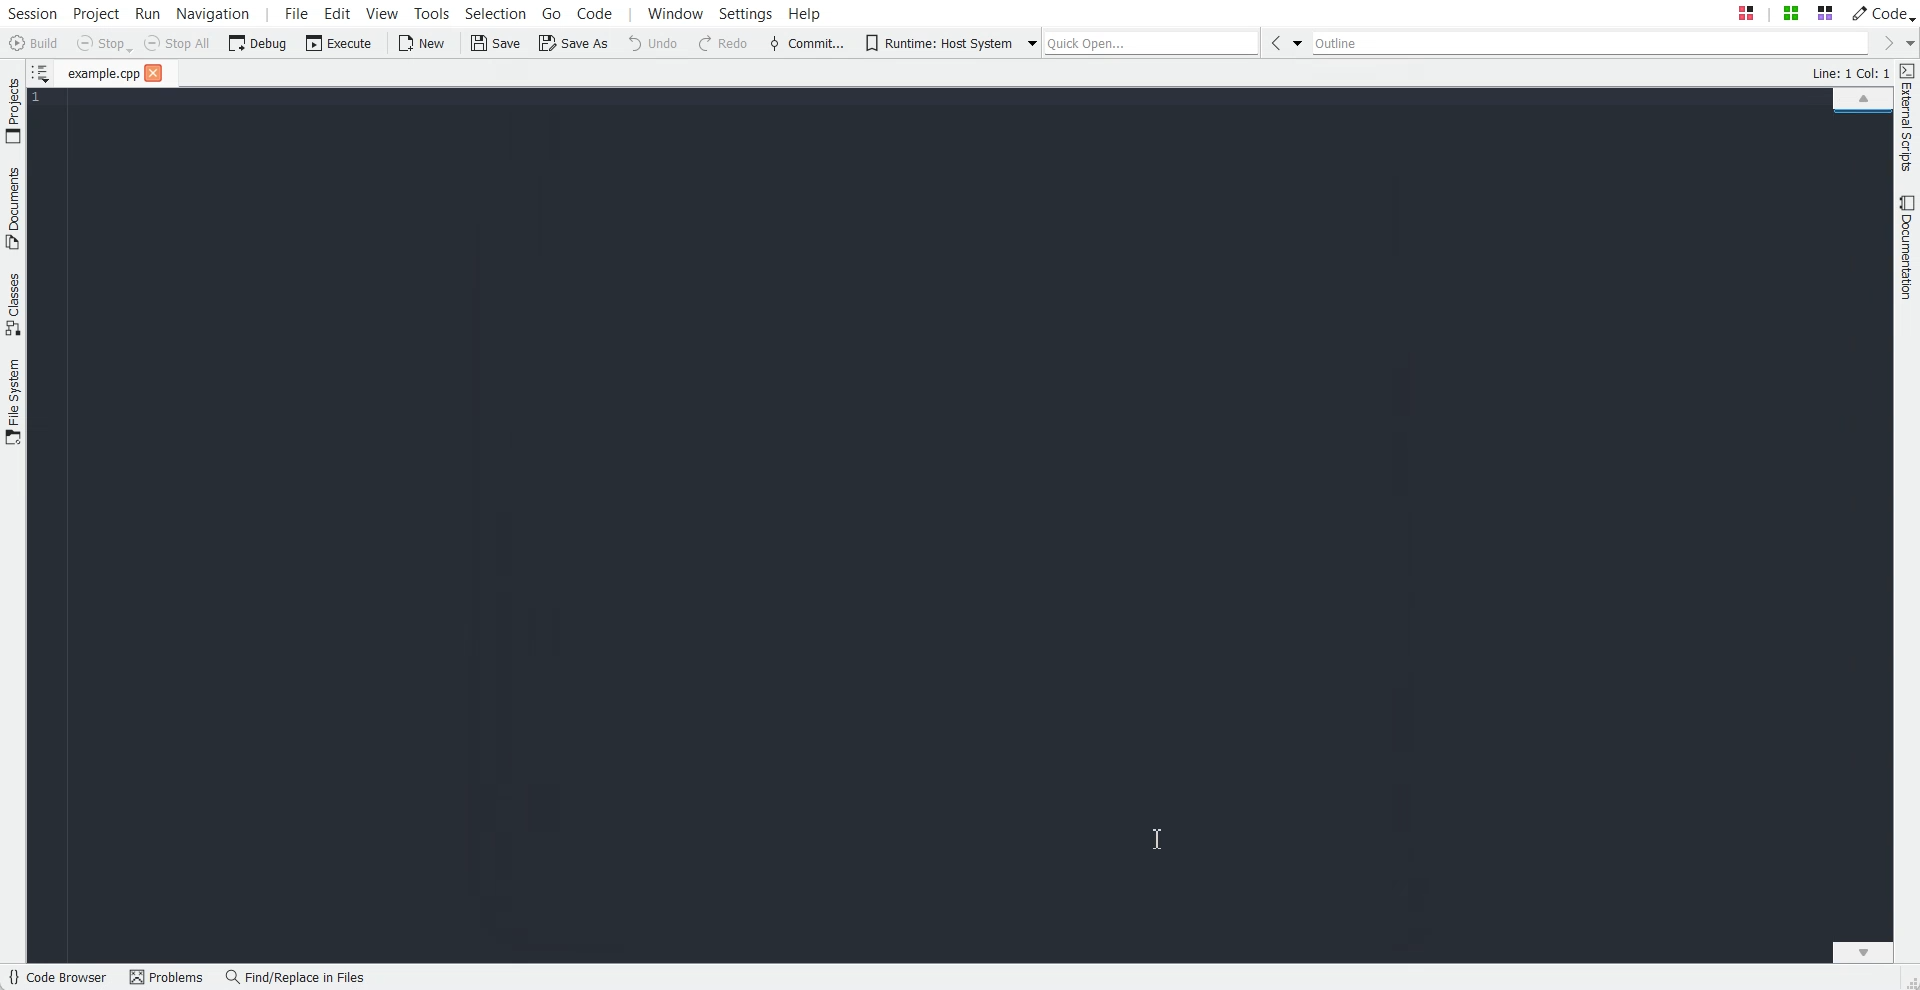  What do you see at coordinates (297, 977) in the screenshot?
I see `Find/Replace in Files` at bounding box center [297, 977].